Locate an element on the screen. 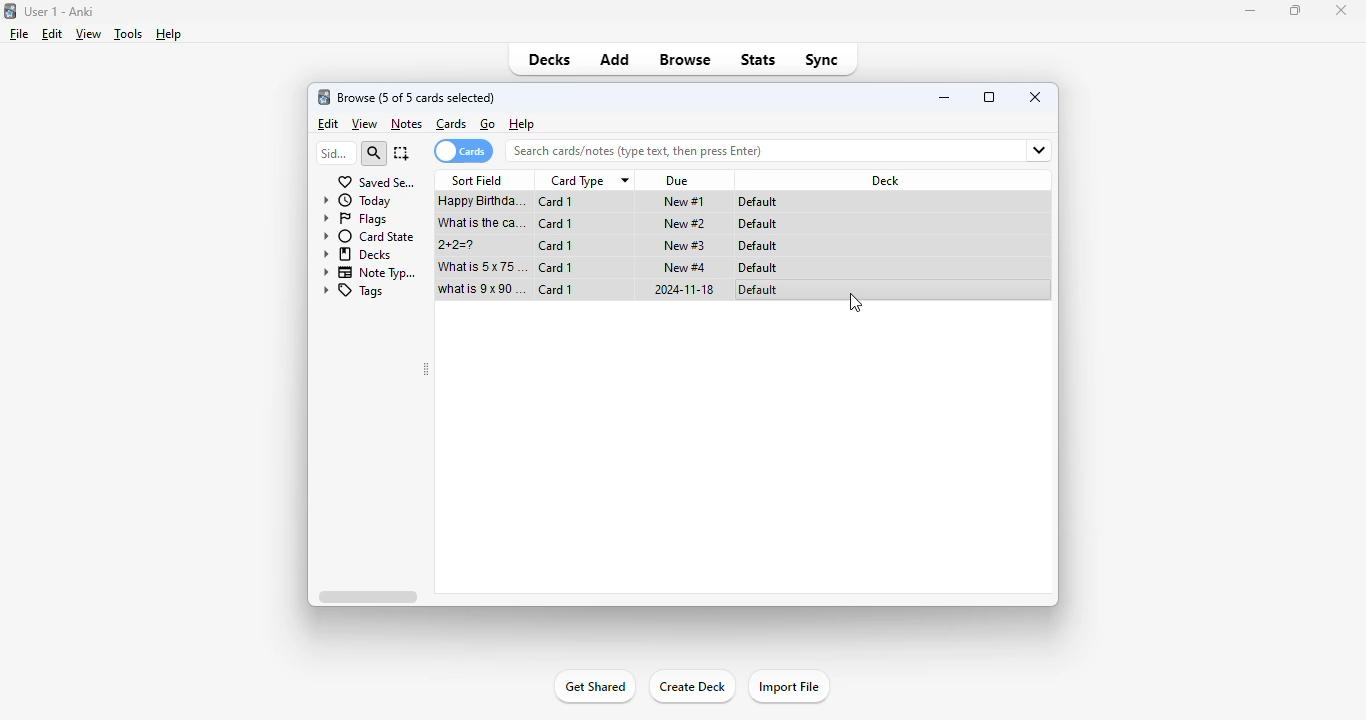 This screenshot has height=720, width=1366. help is located at coordinates (168, 34).